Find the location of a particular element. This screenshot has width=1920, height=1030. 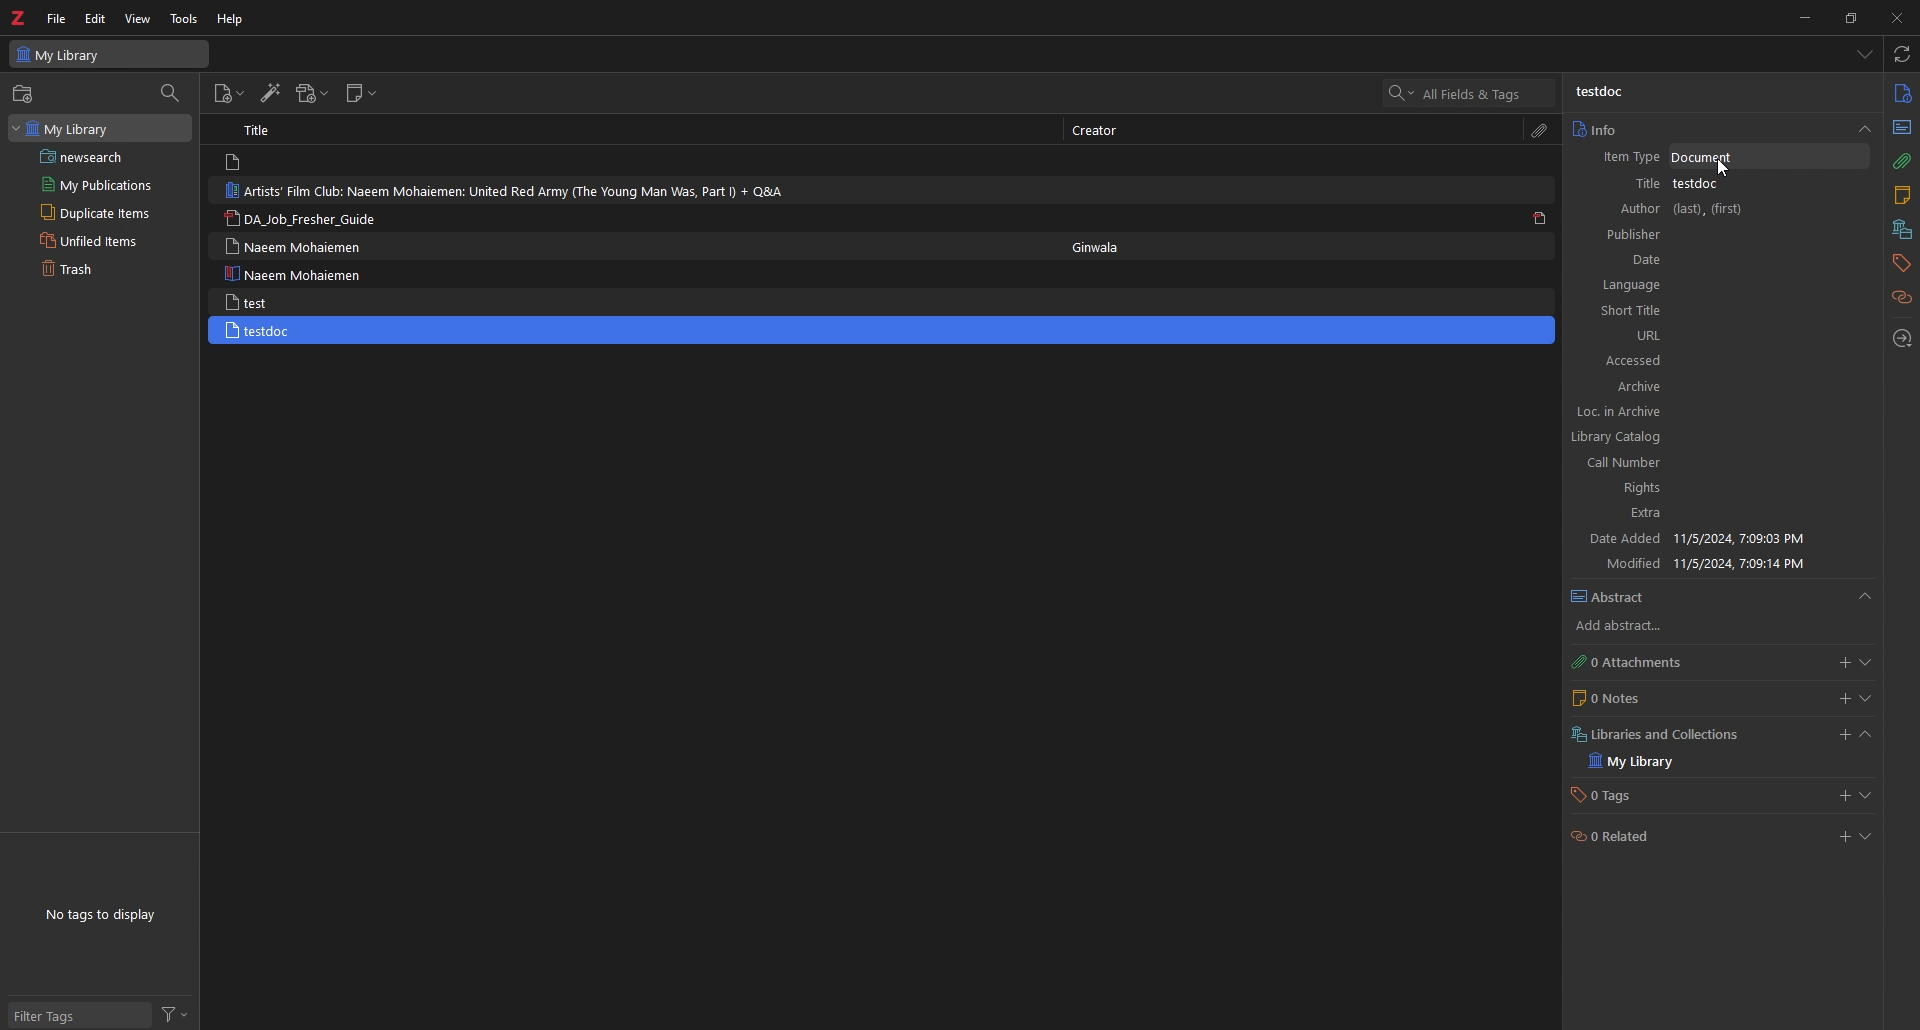

Libraries and Collections is located at coordinates (1666, 734).